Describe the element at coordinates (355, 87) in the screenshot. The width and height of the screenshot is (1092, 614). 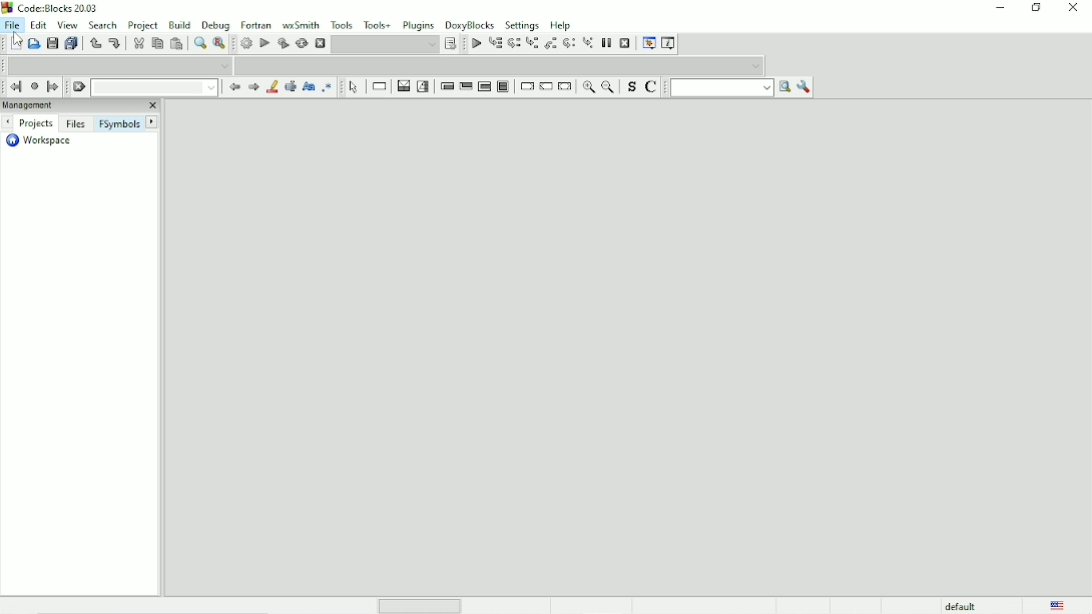
I see `Select` at that location.